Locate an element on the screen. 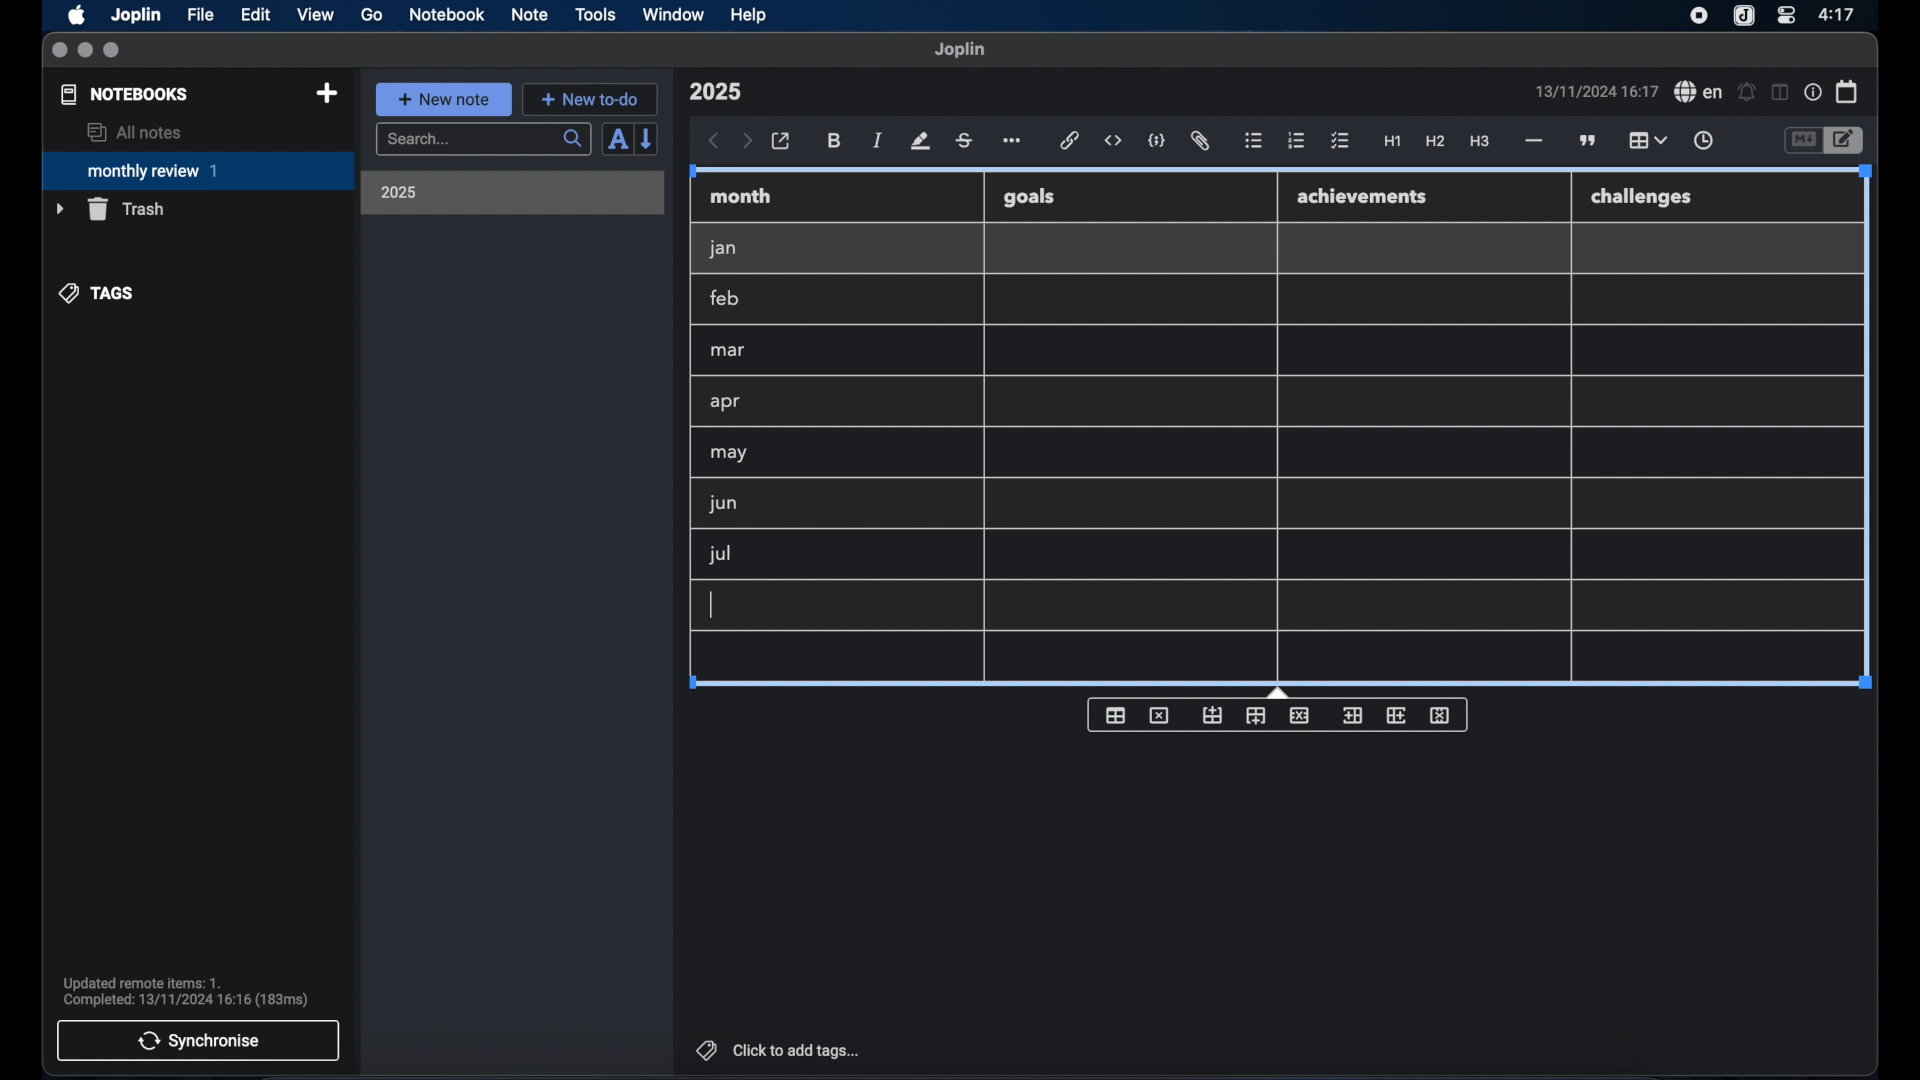 The width and height of the screenshot is (1920, 1080). note properties is located at coordinates (1813, 93).